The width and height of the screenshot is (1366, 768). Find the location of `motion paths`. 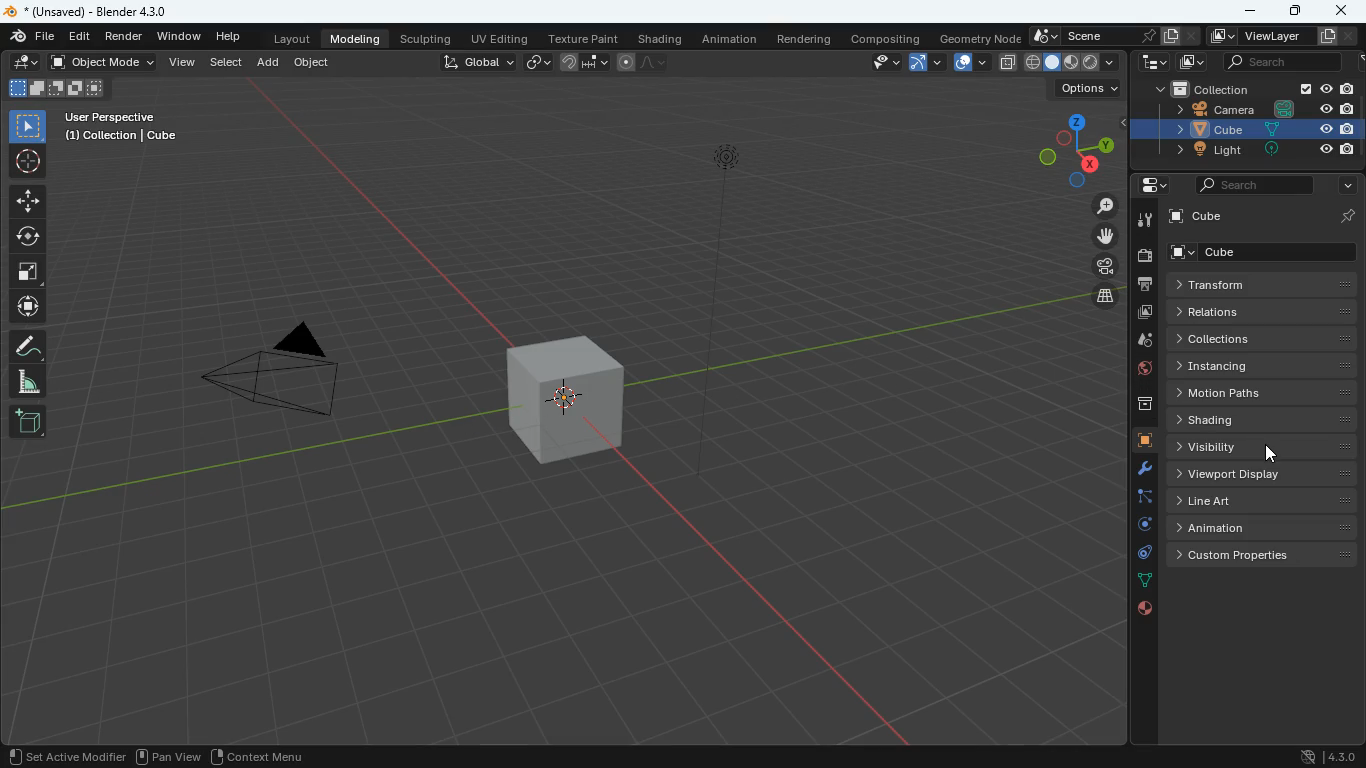

motion paths is located at coordinates (1262, 391).